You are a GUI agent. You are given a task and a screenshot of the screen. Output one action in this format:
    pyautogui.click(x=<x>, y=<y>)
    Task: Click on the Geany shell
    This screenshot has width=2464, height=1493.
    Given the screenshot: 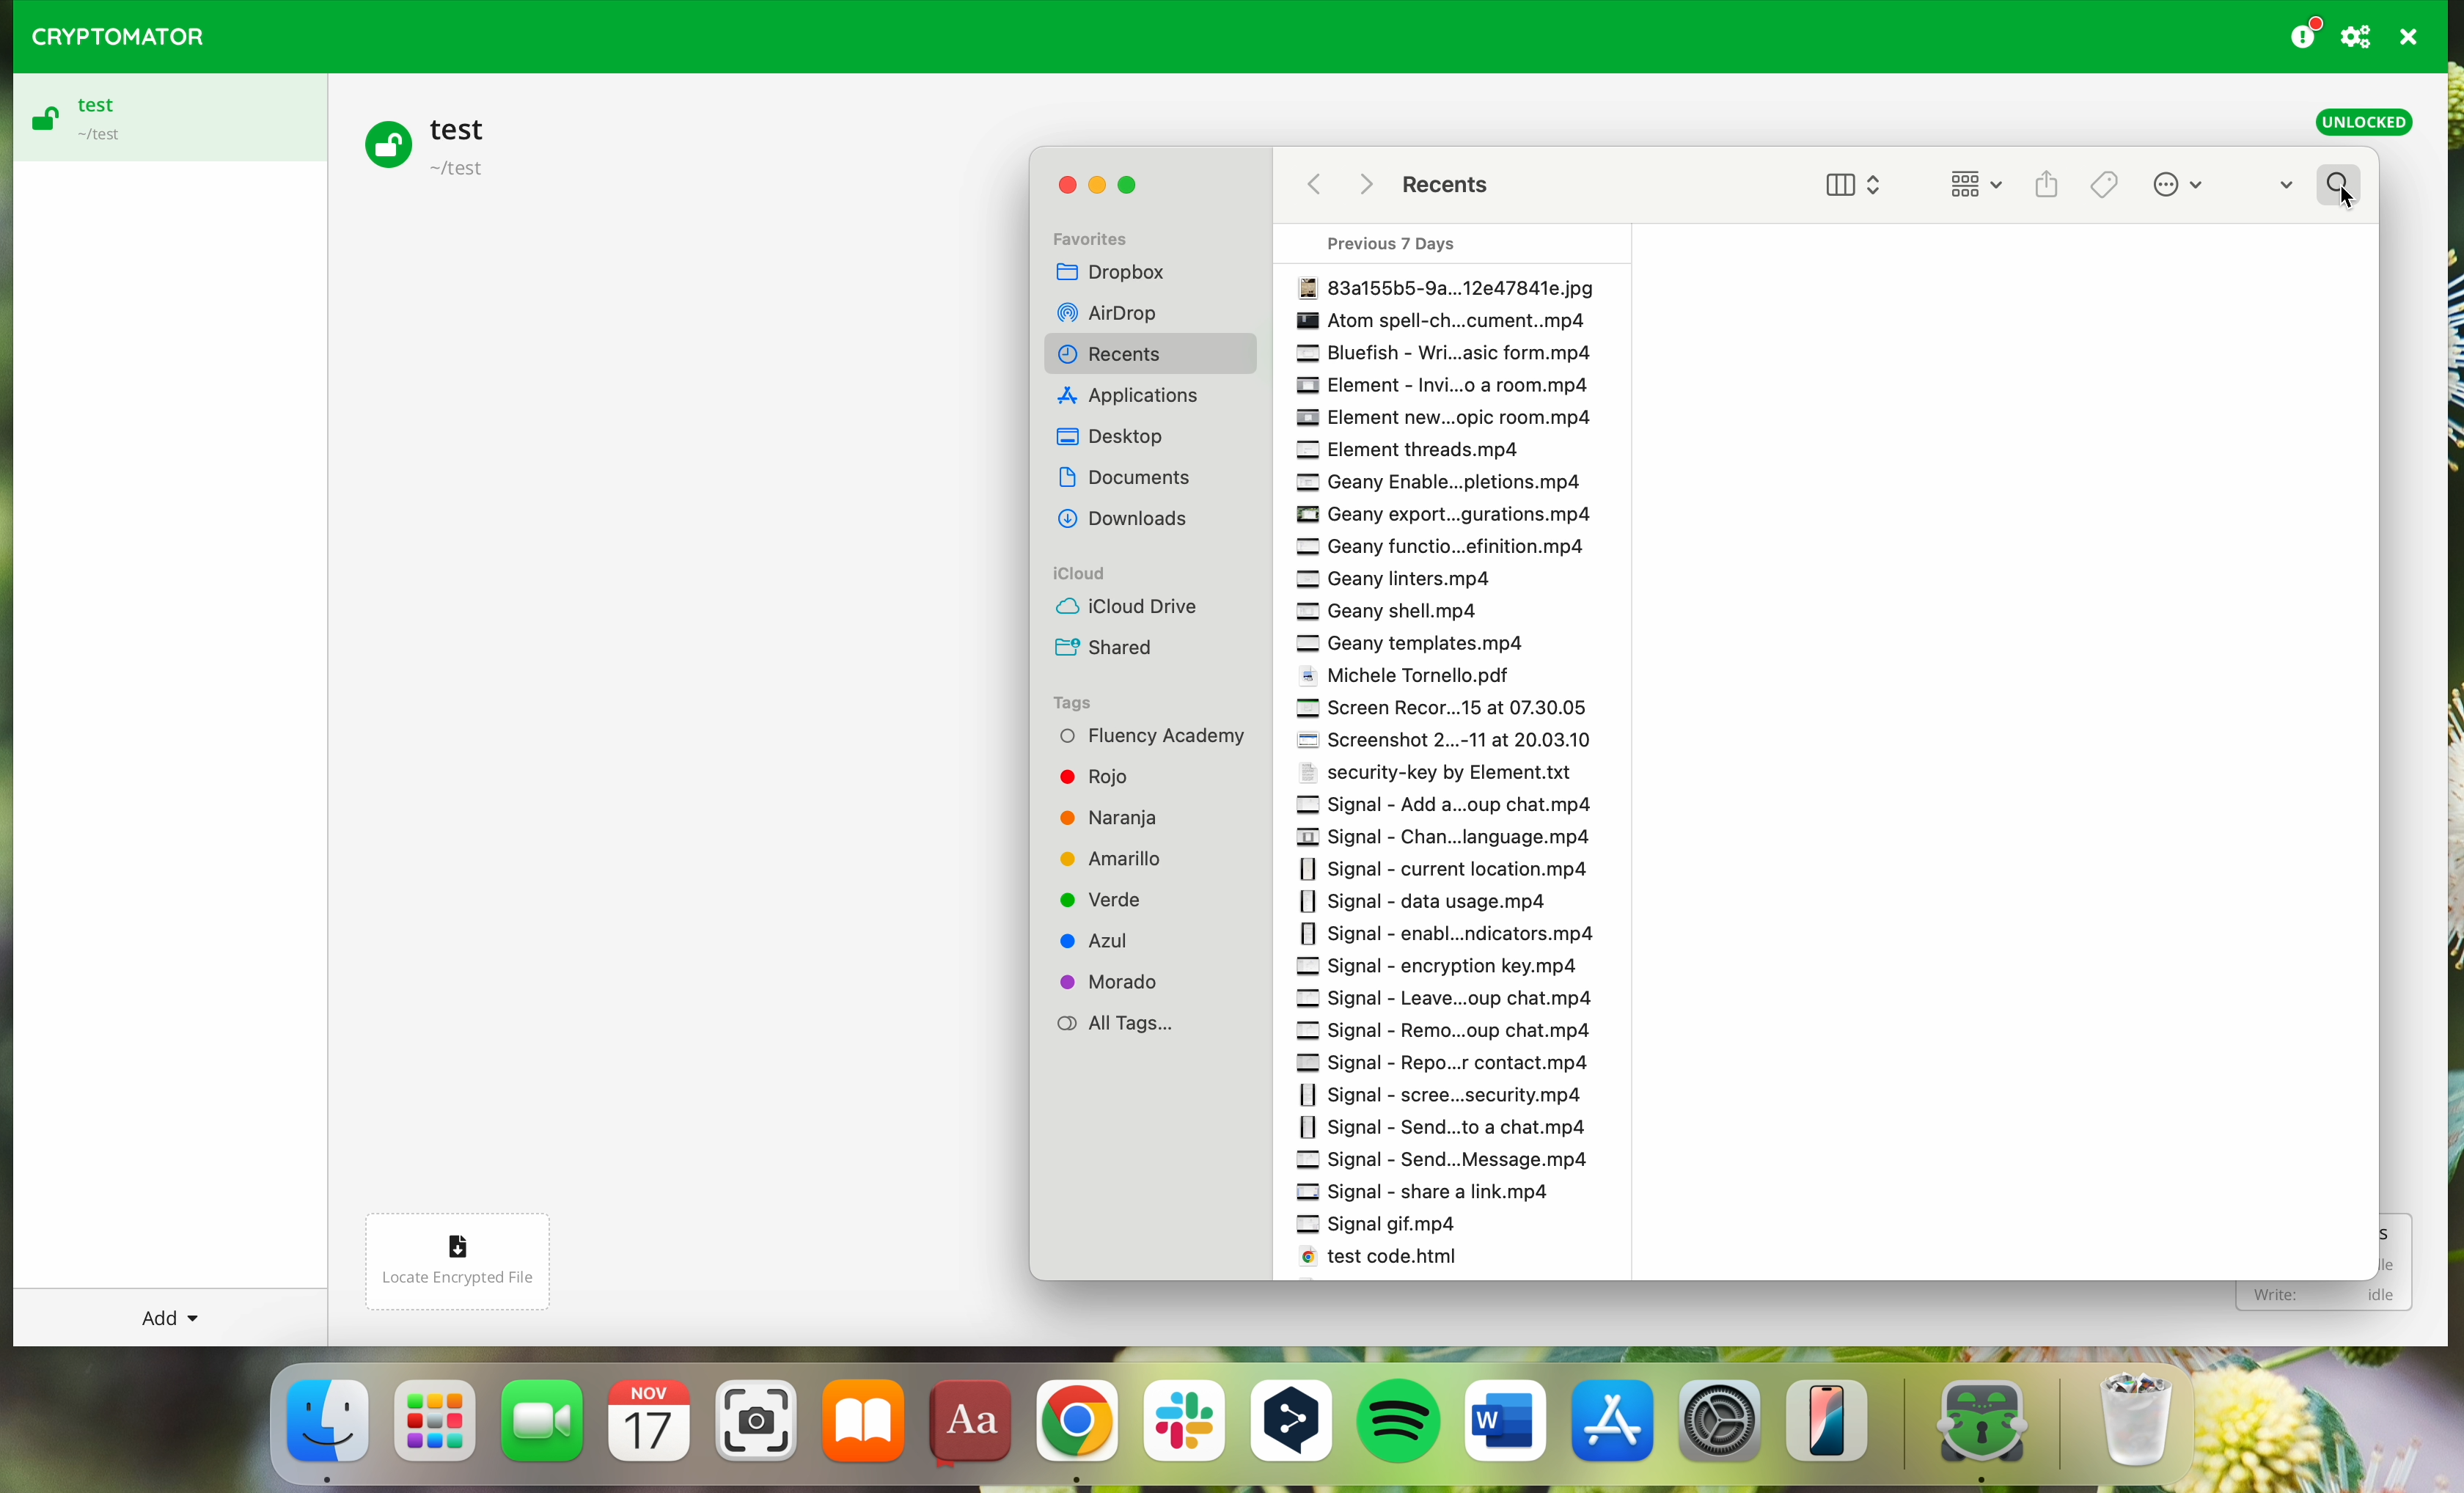 What is the action you would take?
    pyautogui.click(x=1400, y=612)
    